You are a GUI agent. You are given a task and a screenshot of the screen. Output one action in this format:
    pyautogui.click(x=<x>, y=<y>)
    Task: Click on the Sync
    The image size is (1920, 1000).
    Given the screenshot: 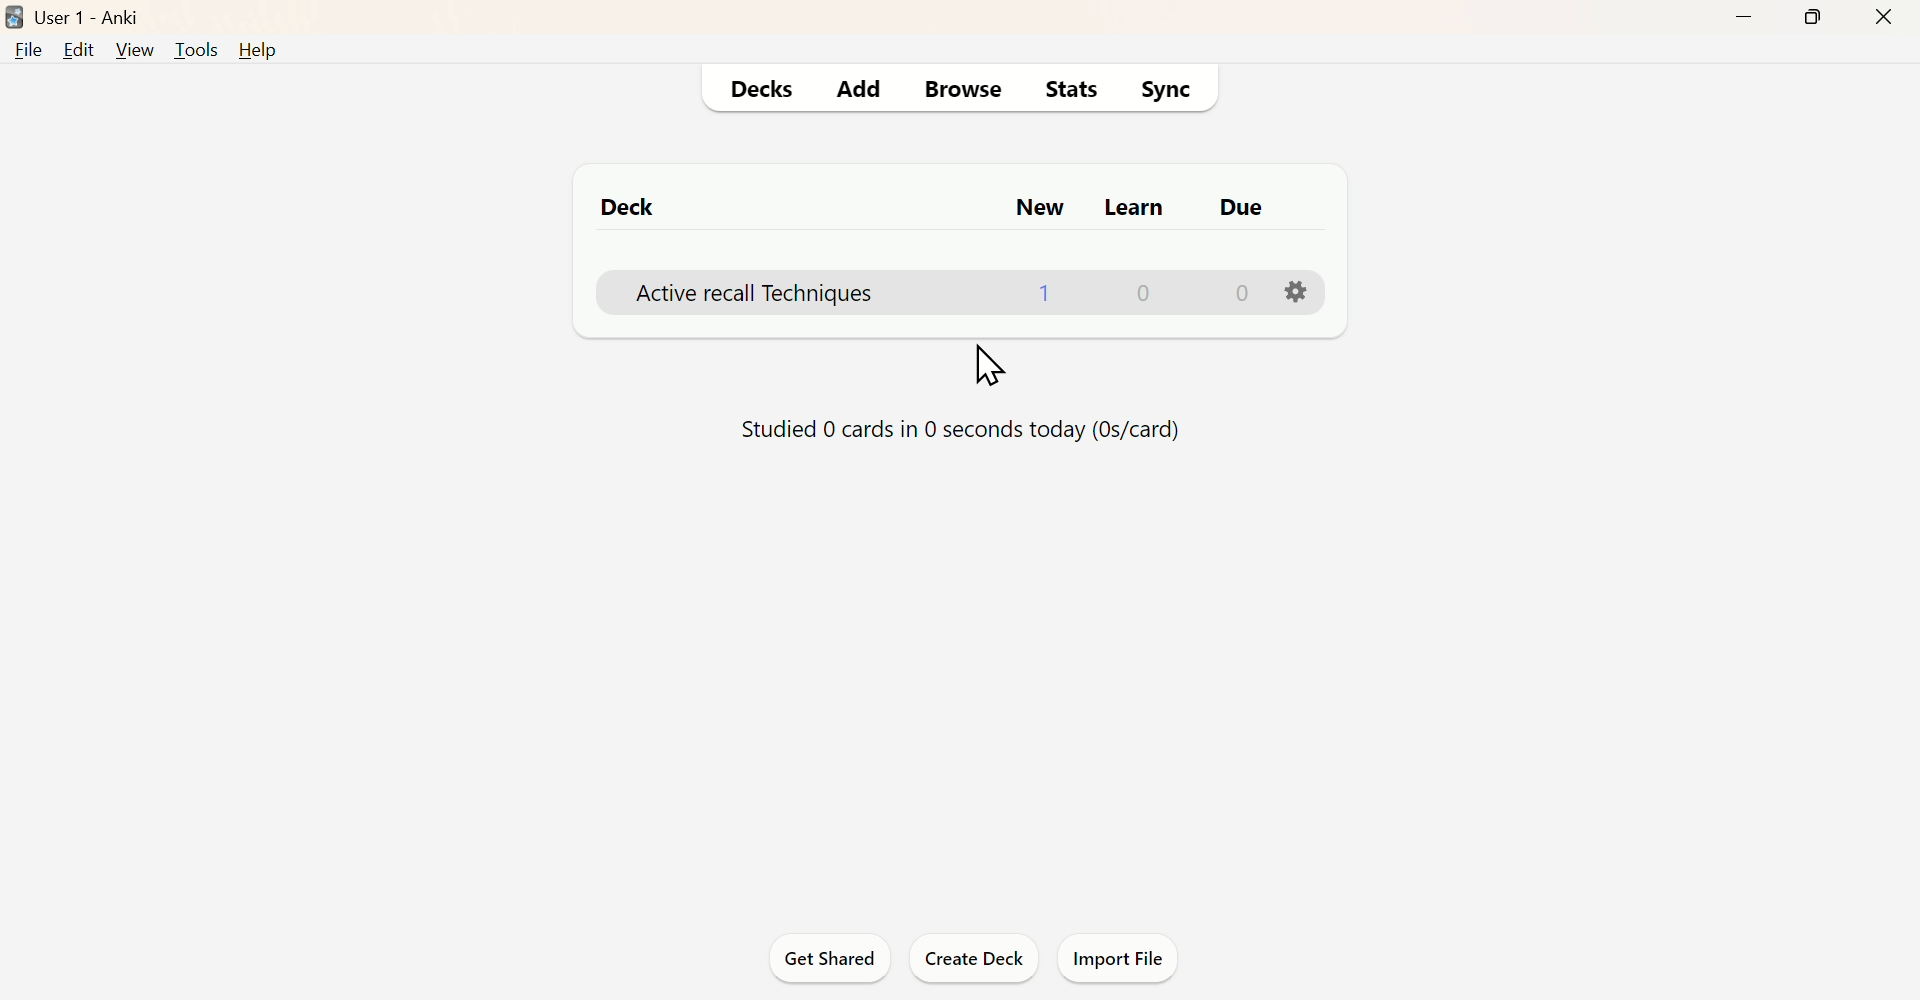 What is the action you would take?
    pyautogui.click(x=1165, y=92)
    